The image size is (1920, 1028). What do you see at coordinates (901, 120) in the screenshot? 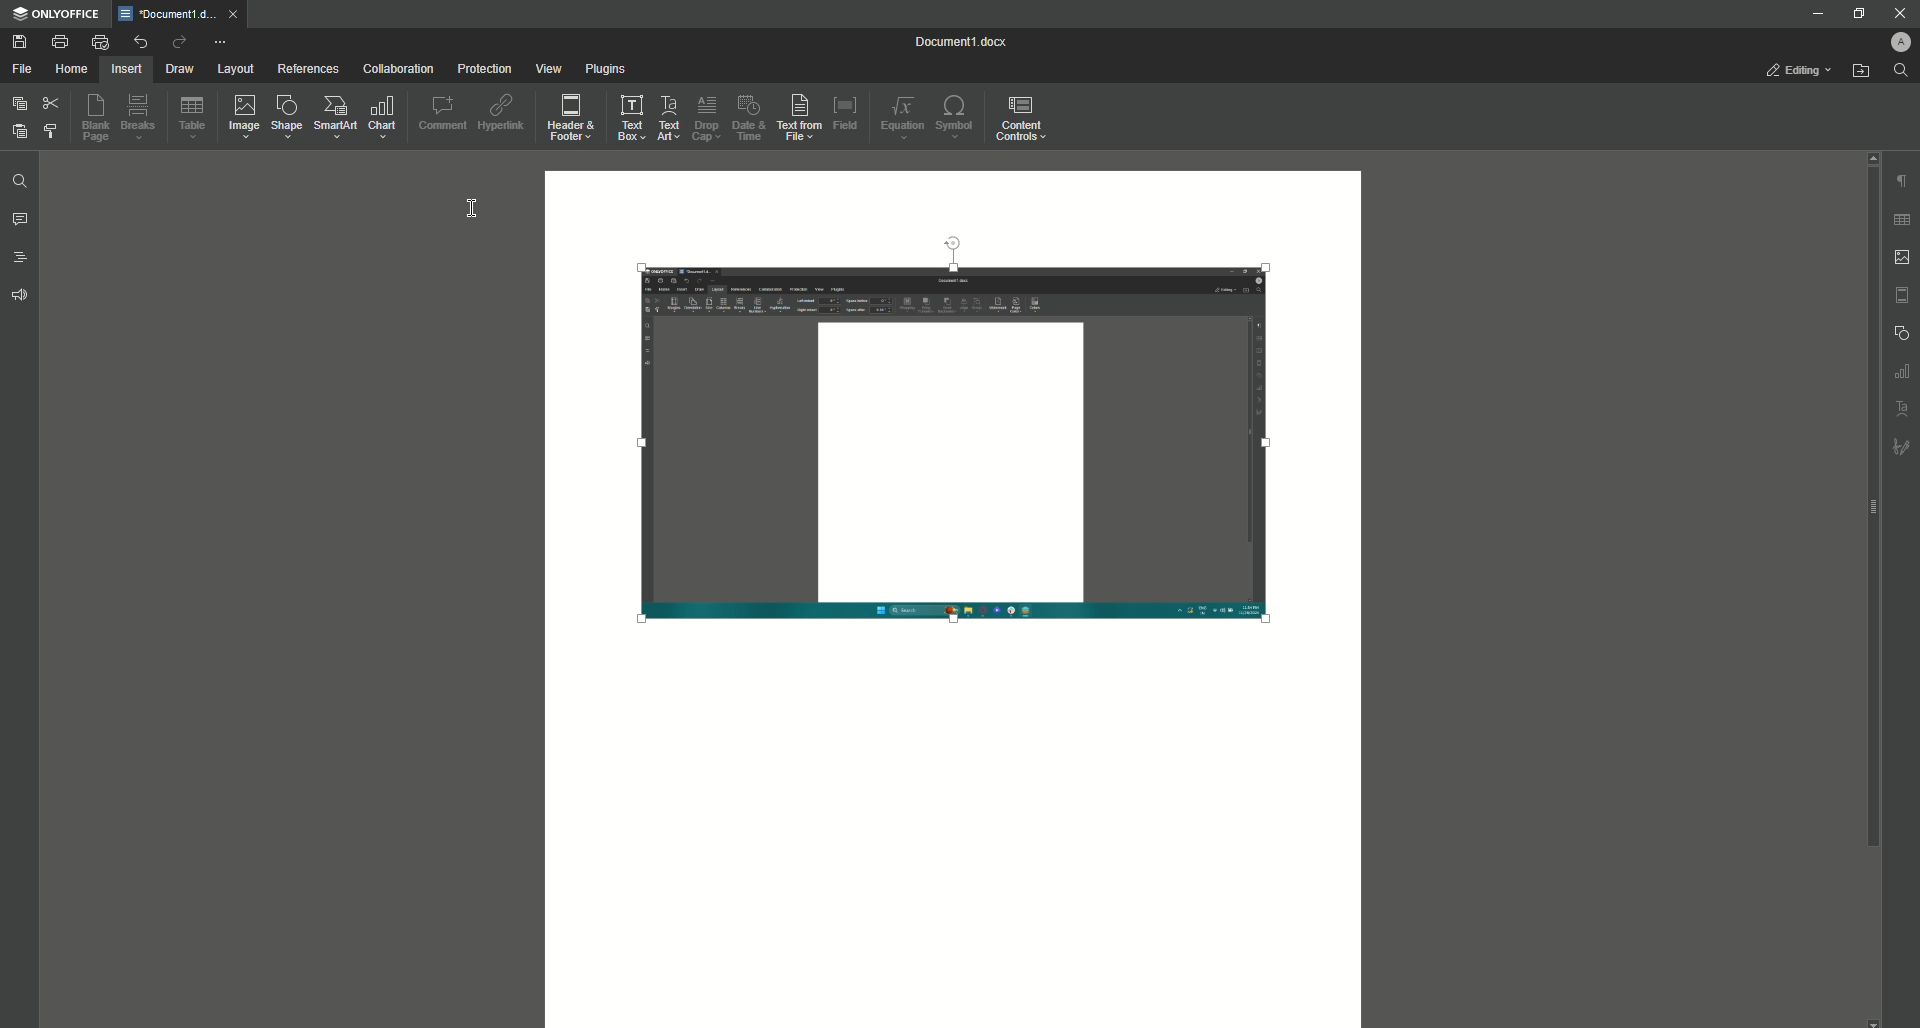
I see `Equation` at bounding box center [901, 120].